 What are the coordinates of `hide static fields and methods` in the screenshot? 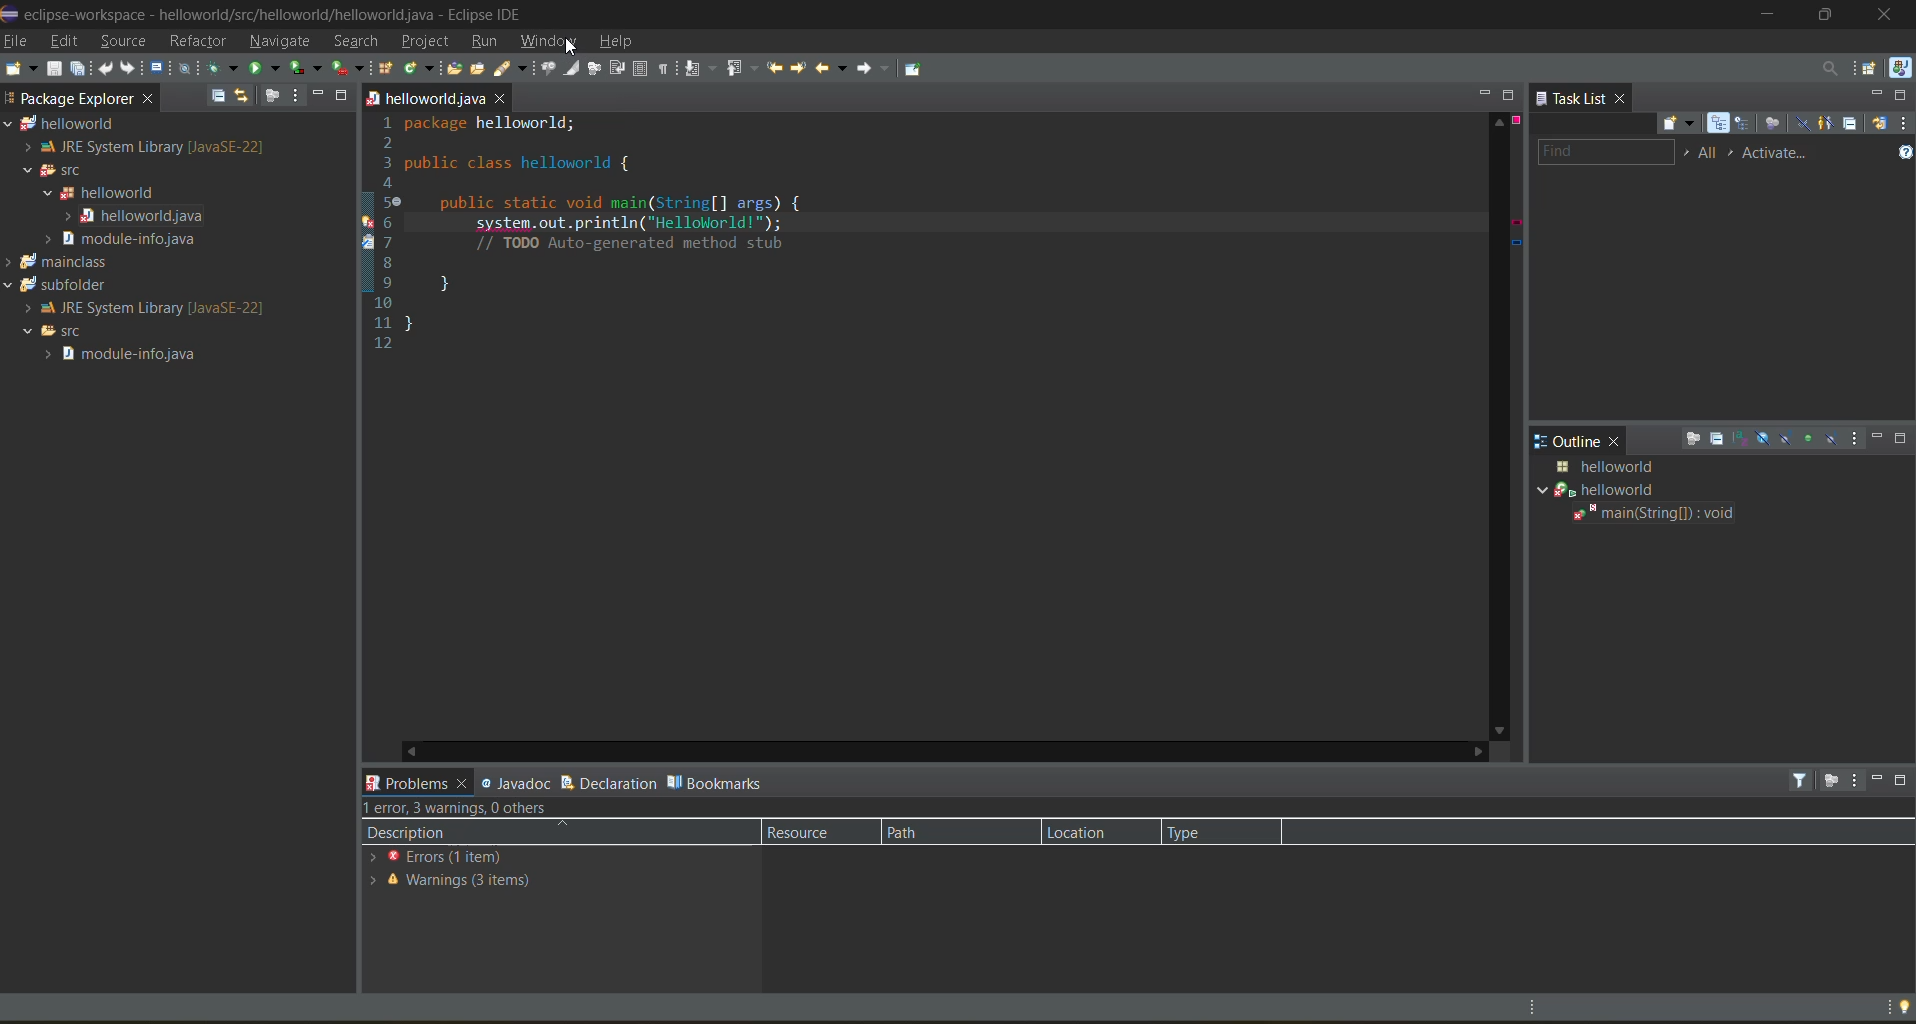 It's located at (1792, 439).